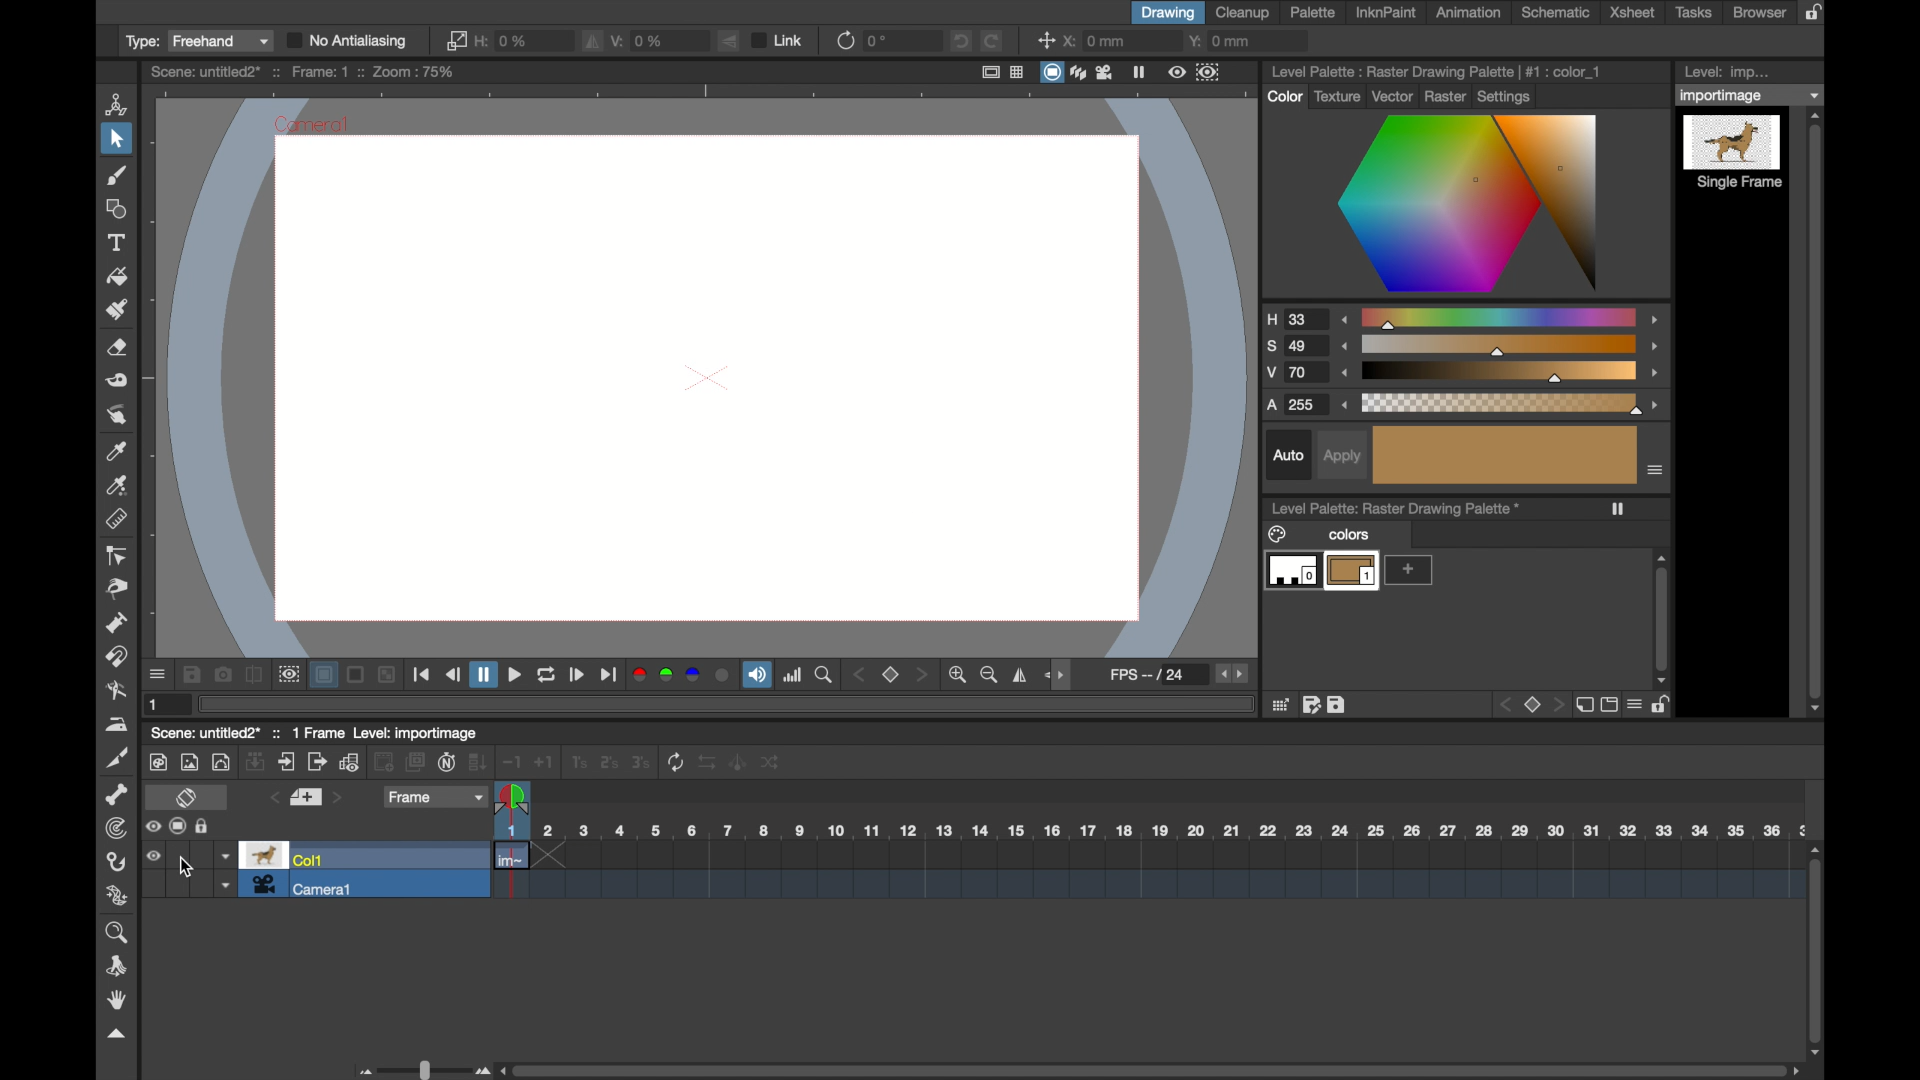 This screenshot has height=1080, width=1920. I want to click on shape tool, so click(114, 208).